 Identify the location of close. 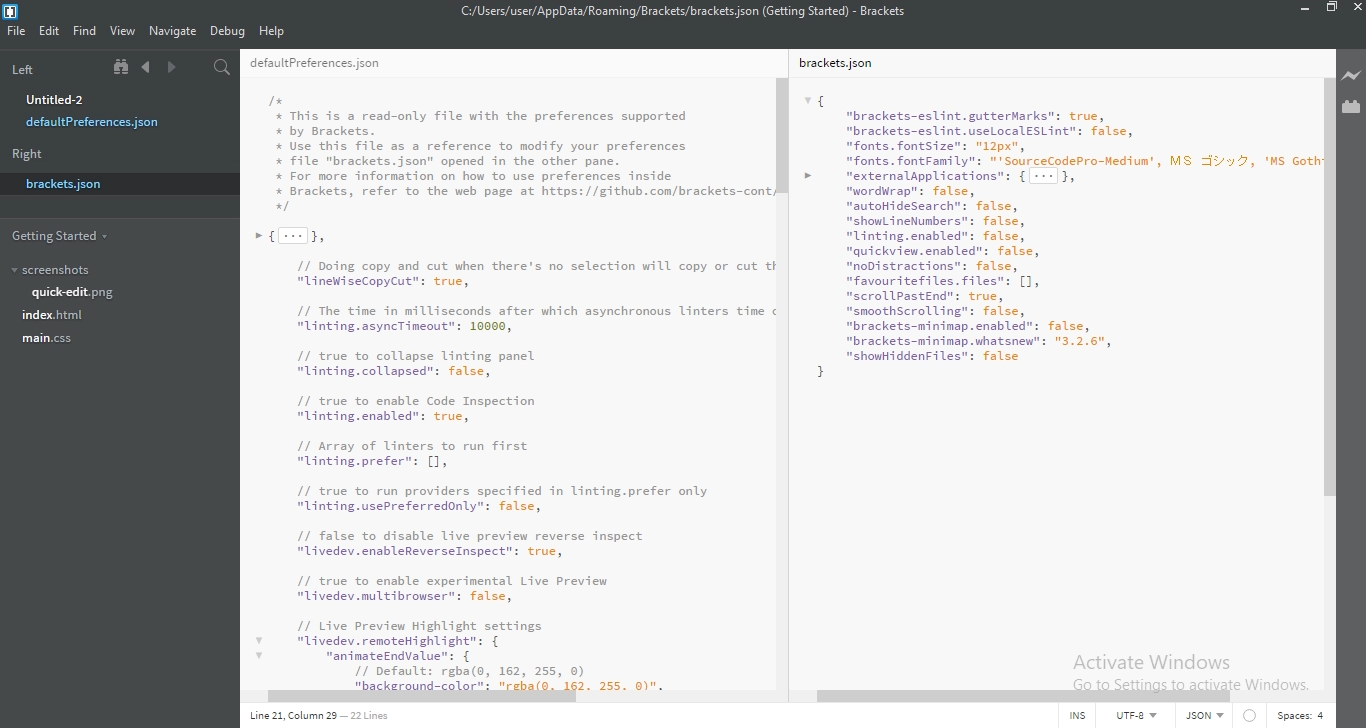
(1357, 8).